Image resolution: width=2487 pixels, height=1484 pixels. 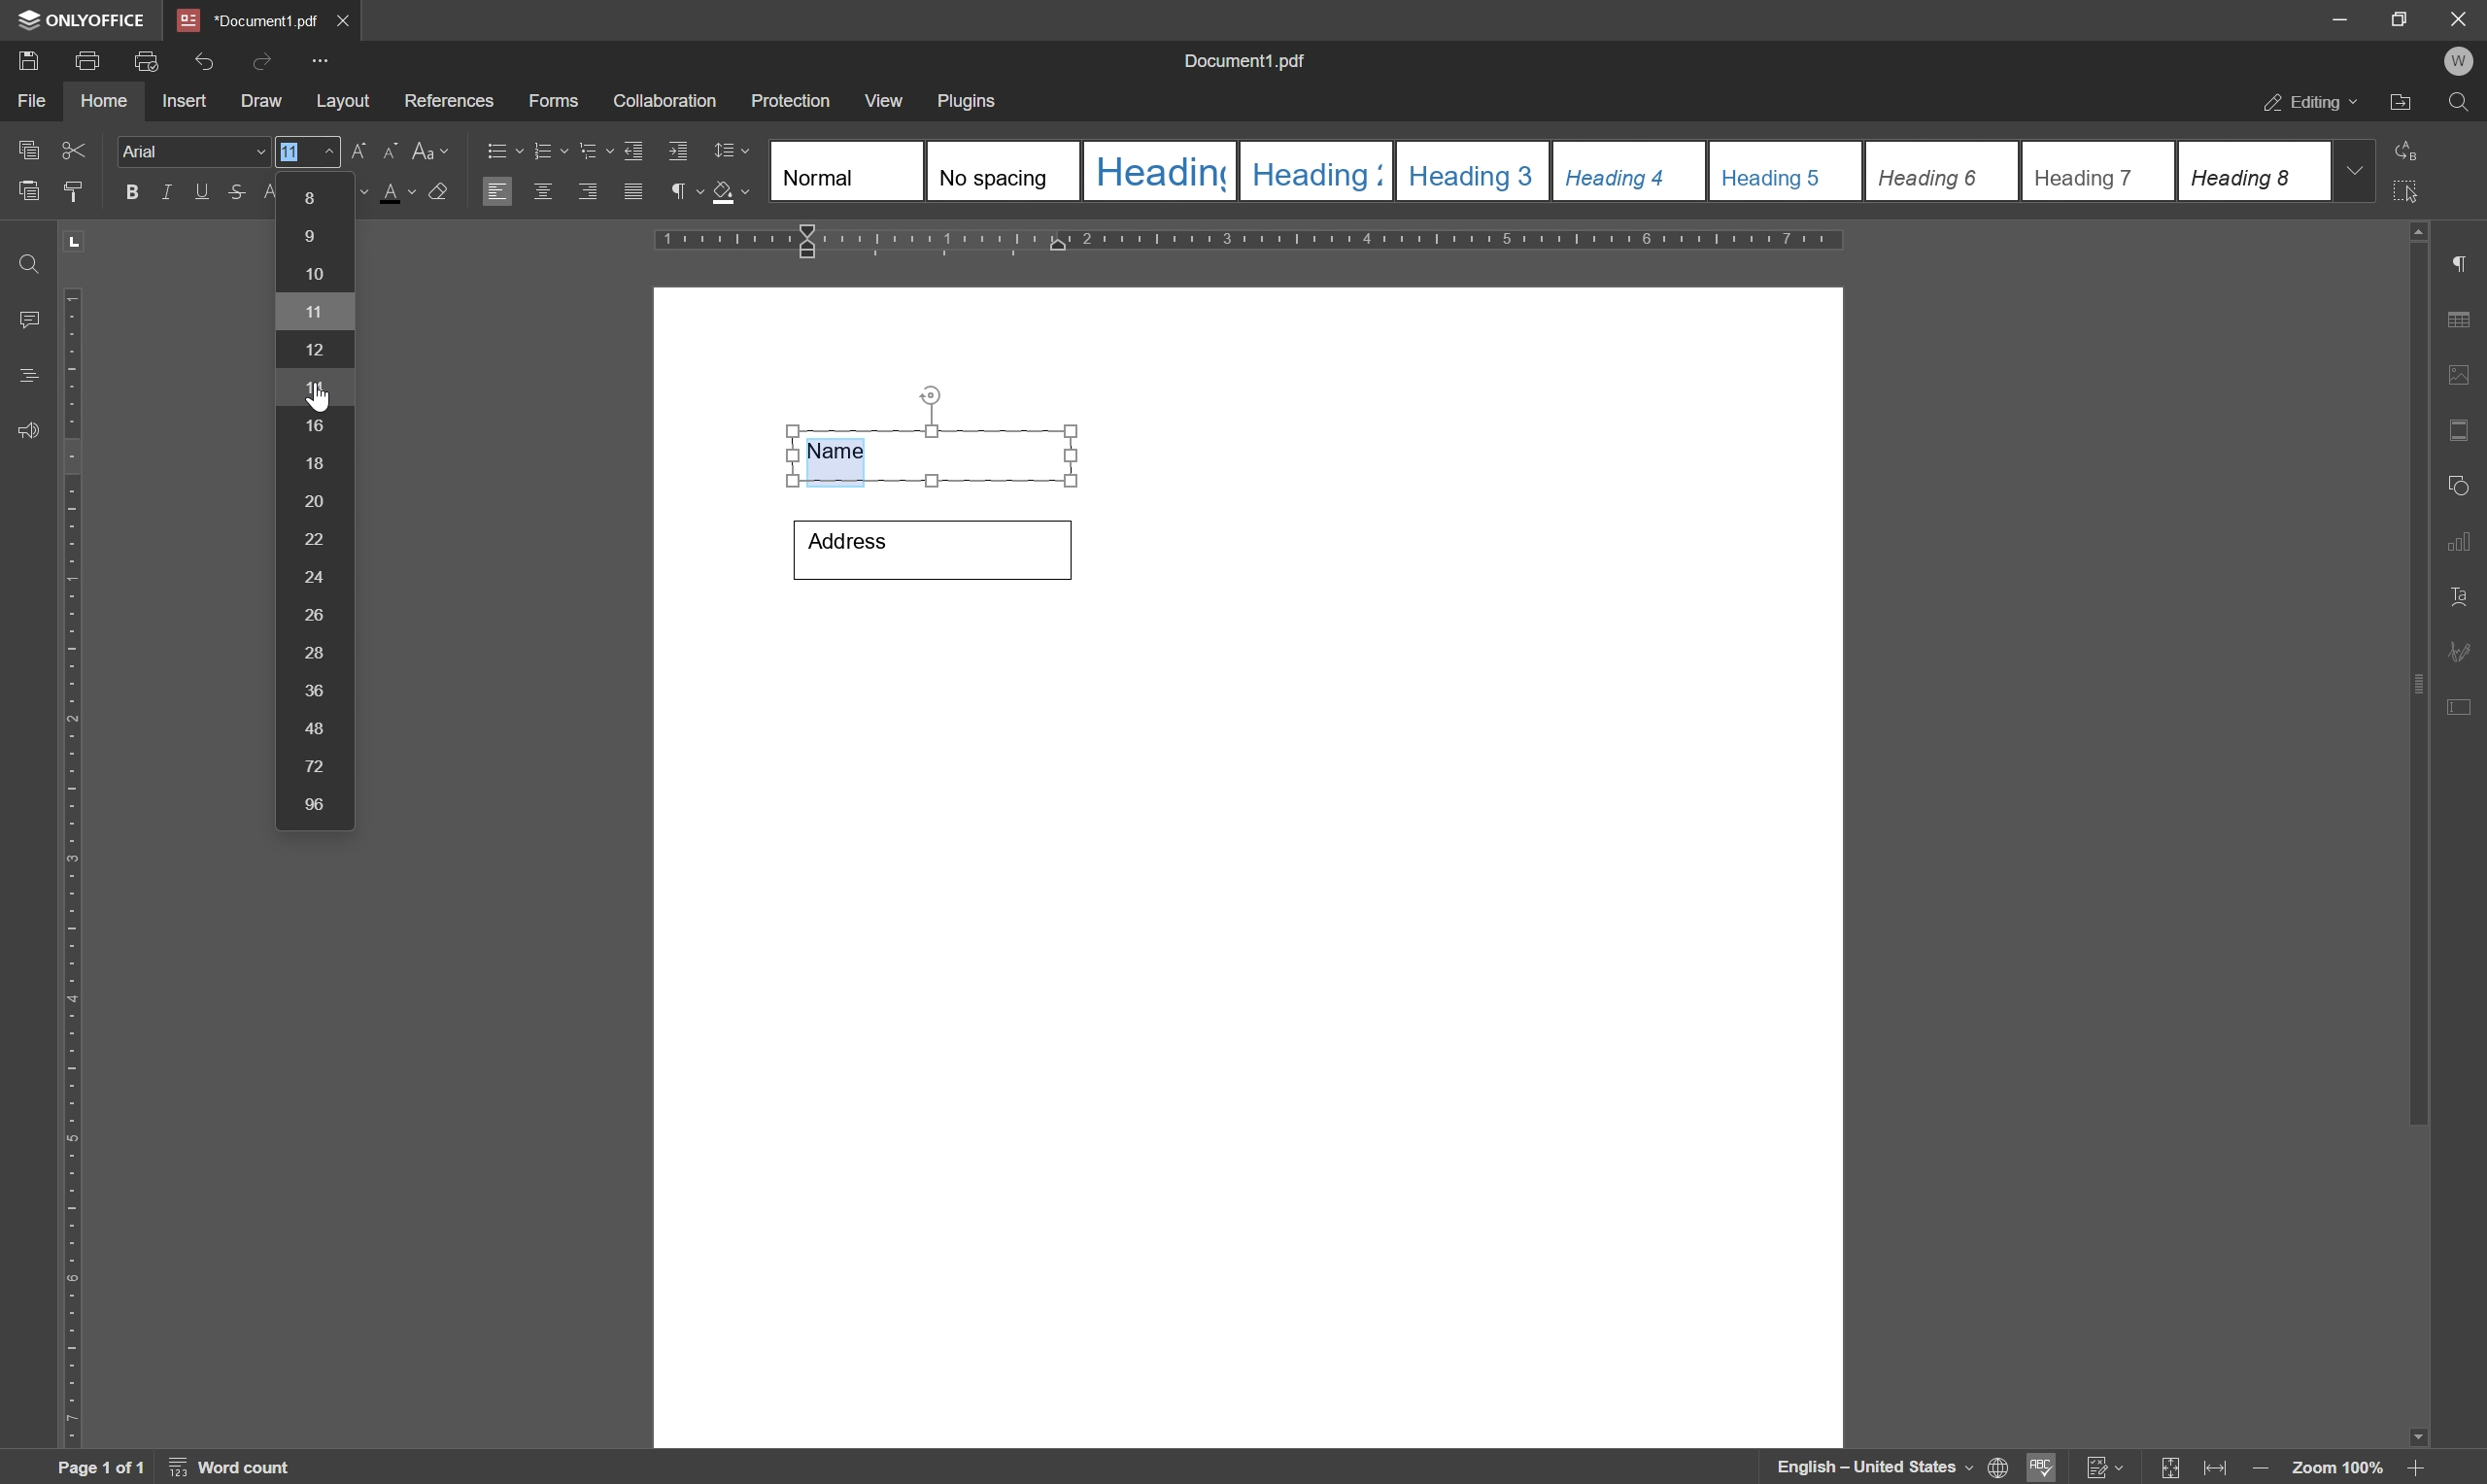 I want to click on pointer cursor, so click(x=316, y=407).